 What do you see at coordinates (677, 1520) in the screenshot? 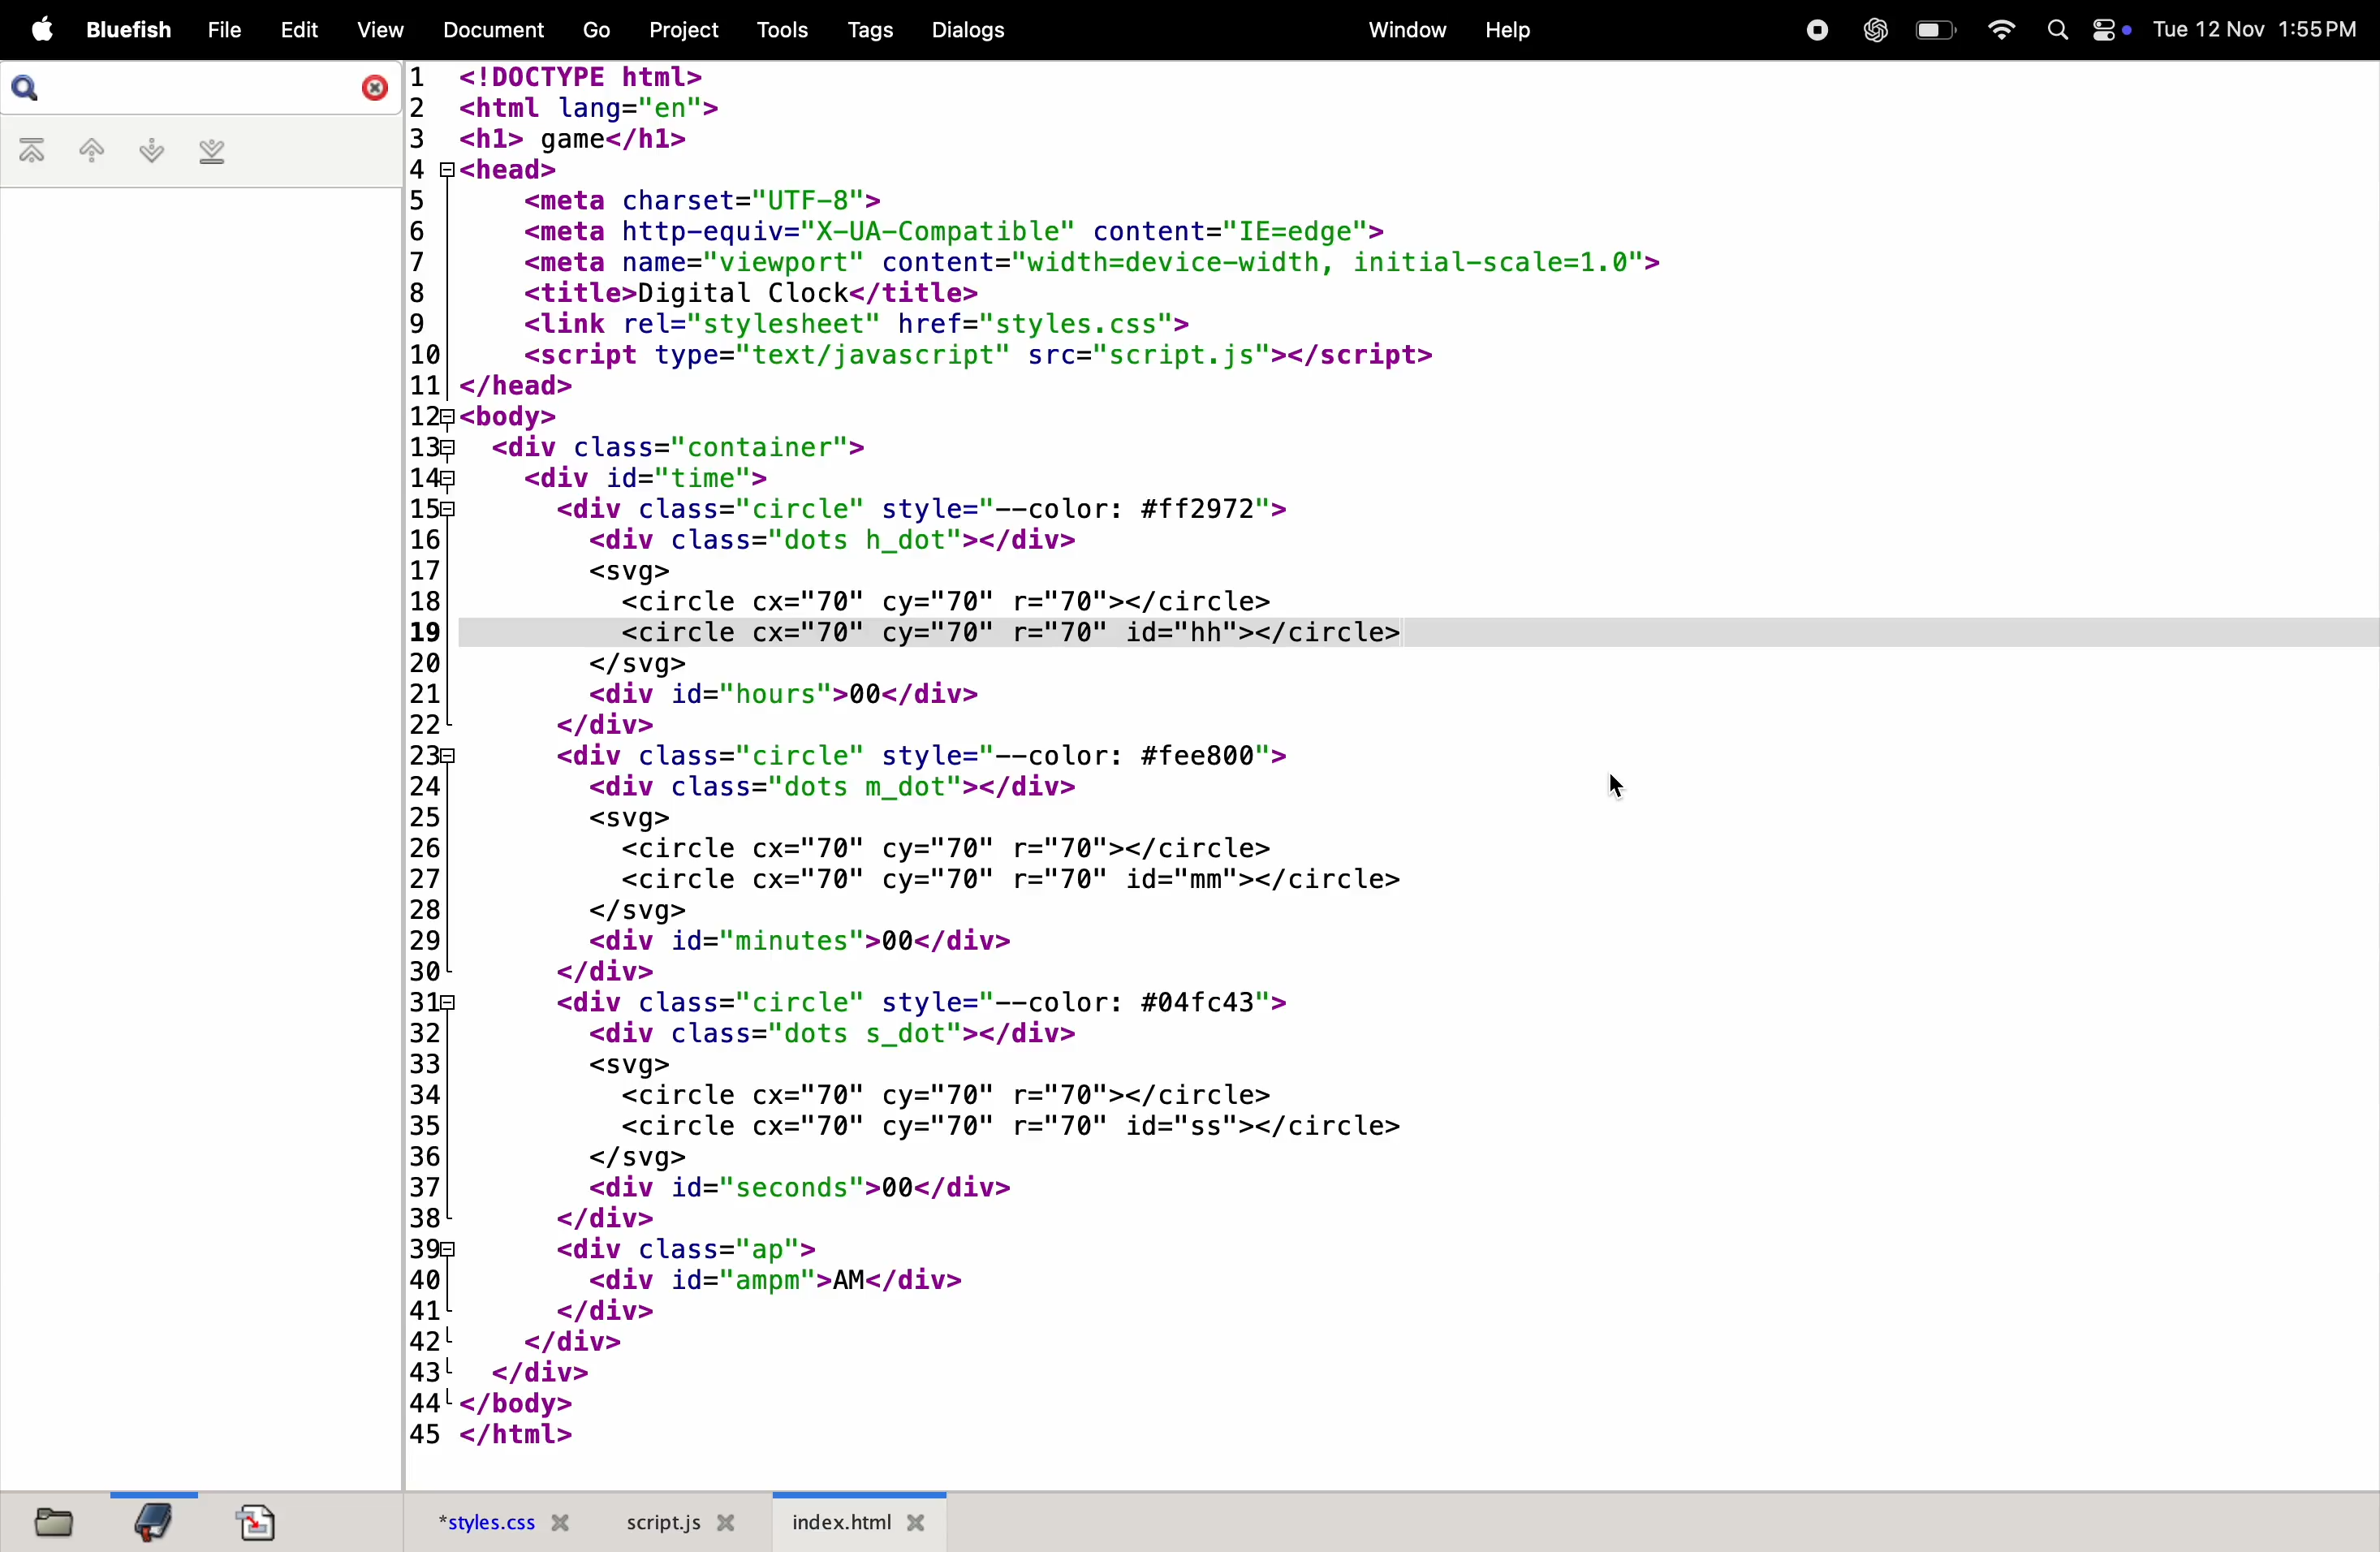
I see `script.js` at bounding box center [677, 1520].